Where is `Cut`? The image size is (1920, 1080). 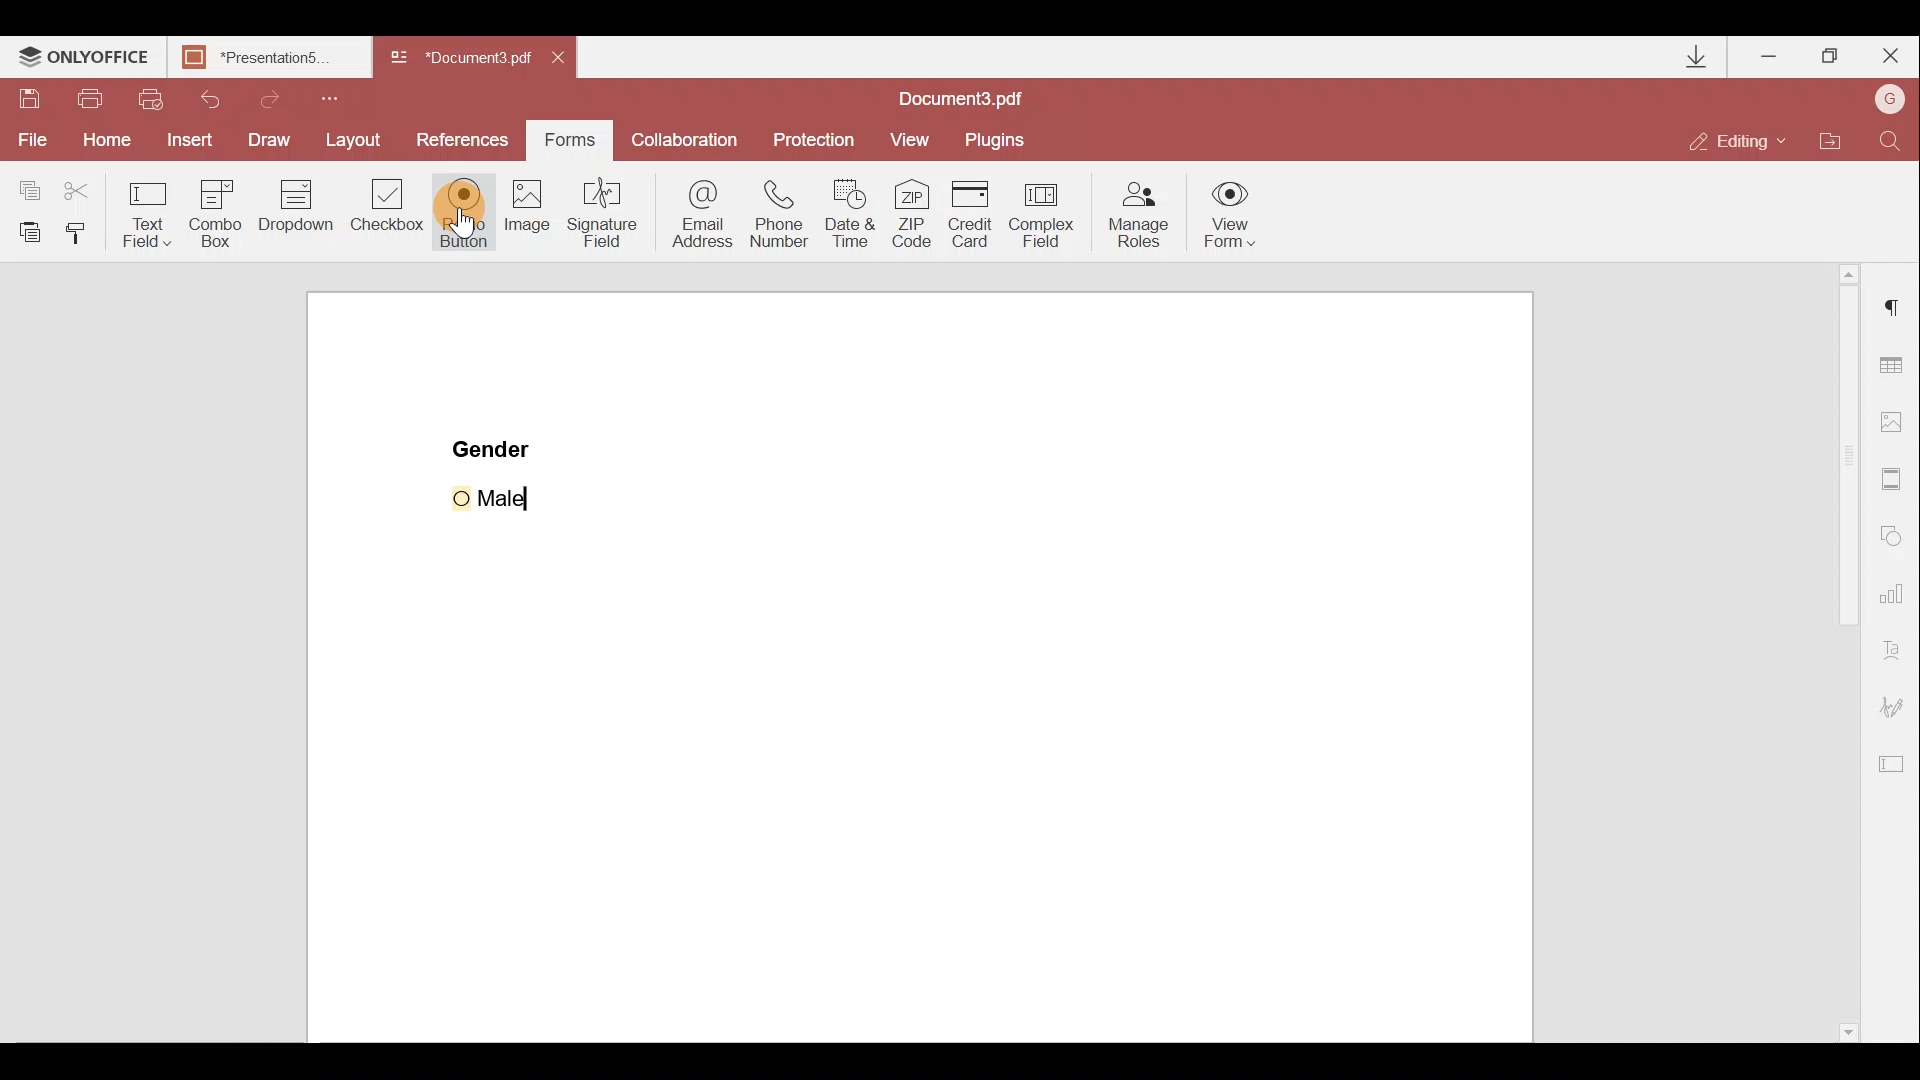
Cut is located at coordinates (77, 187).